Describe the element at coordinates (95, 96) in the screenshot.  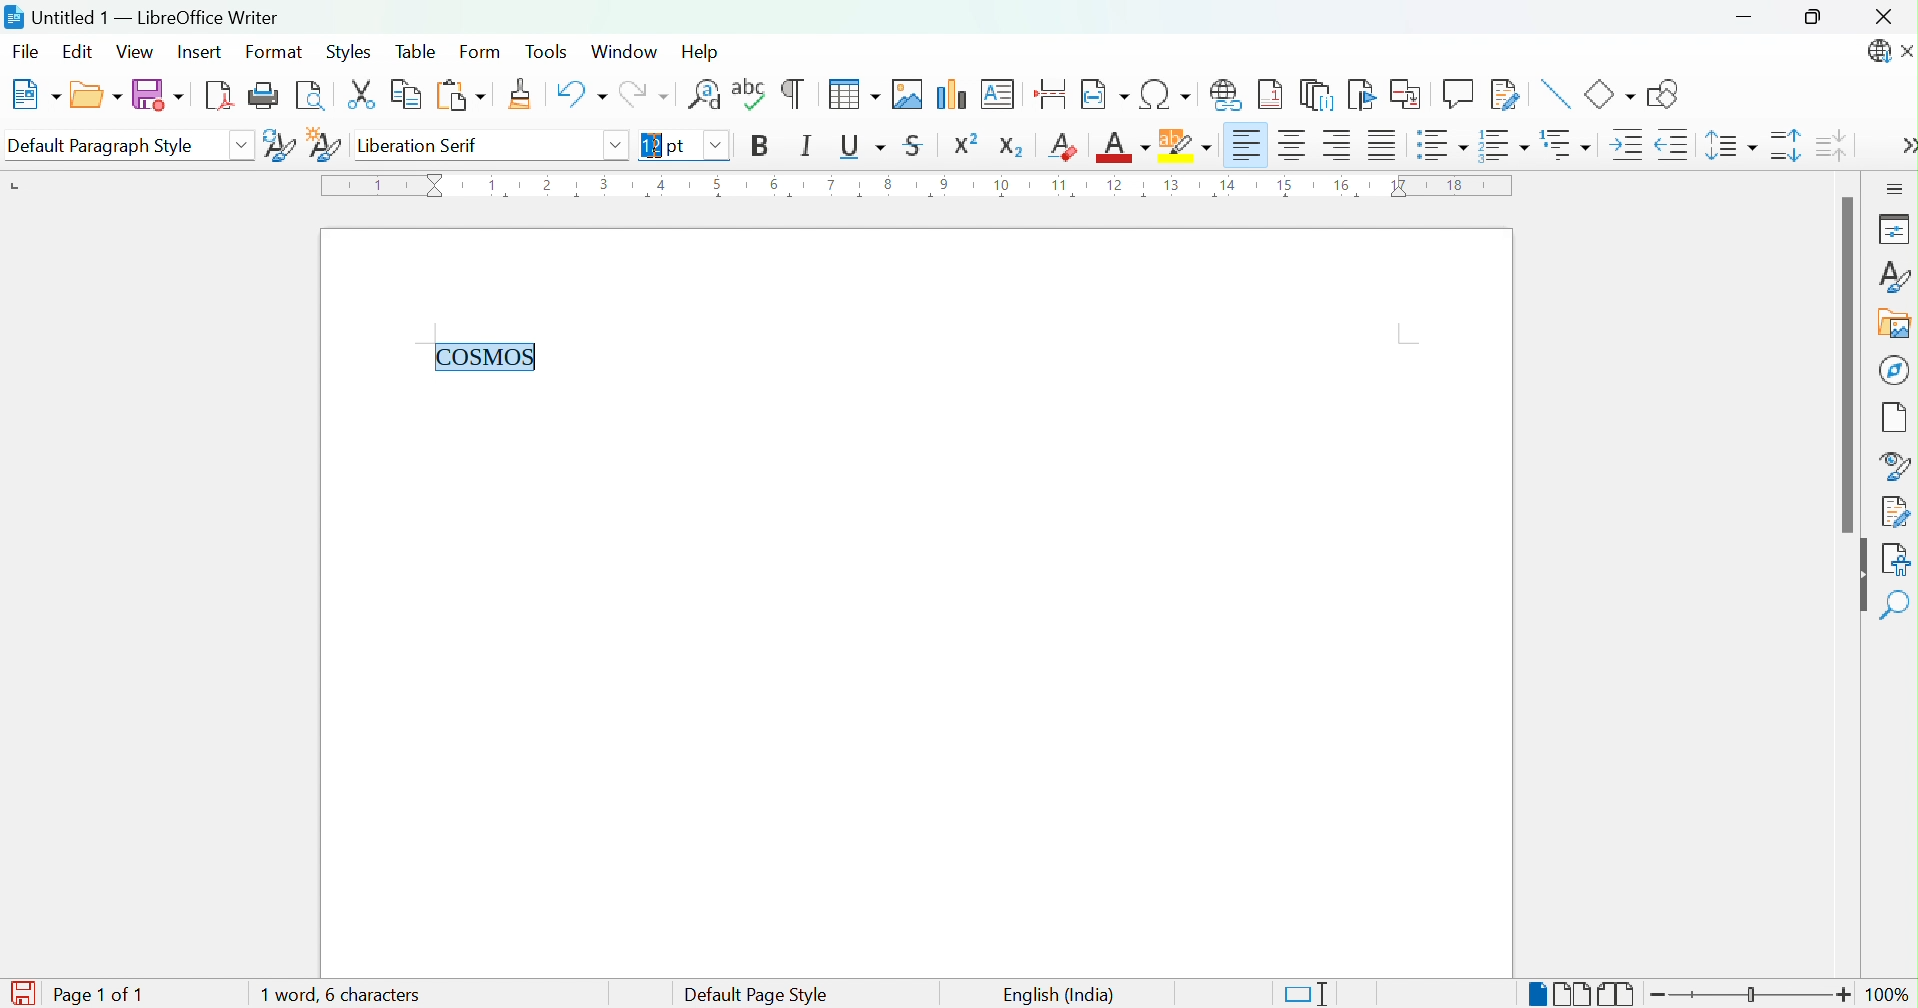
I see `Open` at that location.